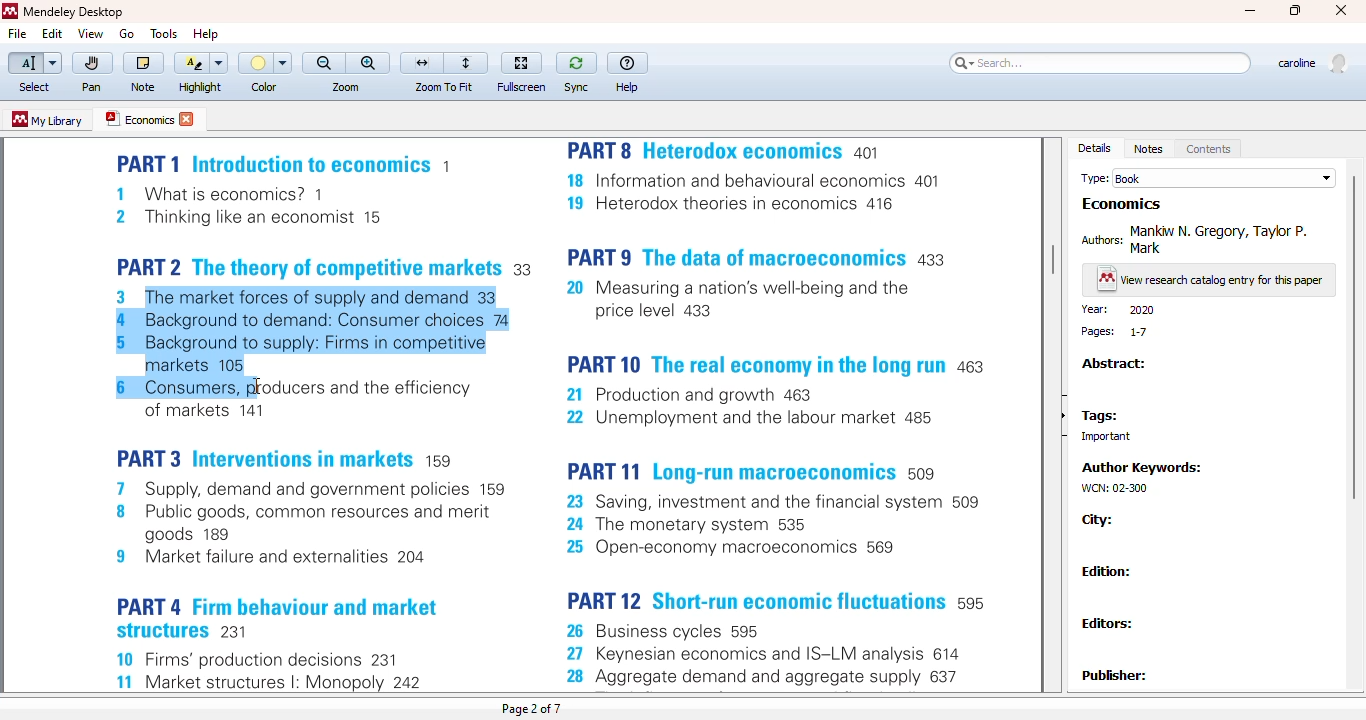 The width and height of the screenshot is (1366, 720). What do you see at coordinates (264, 87) in the screenshot?
I see `color` at bounding box center [264, 87].